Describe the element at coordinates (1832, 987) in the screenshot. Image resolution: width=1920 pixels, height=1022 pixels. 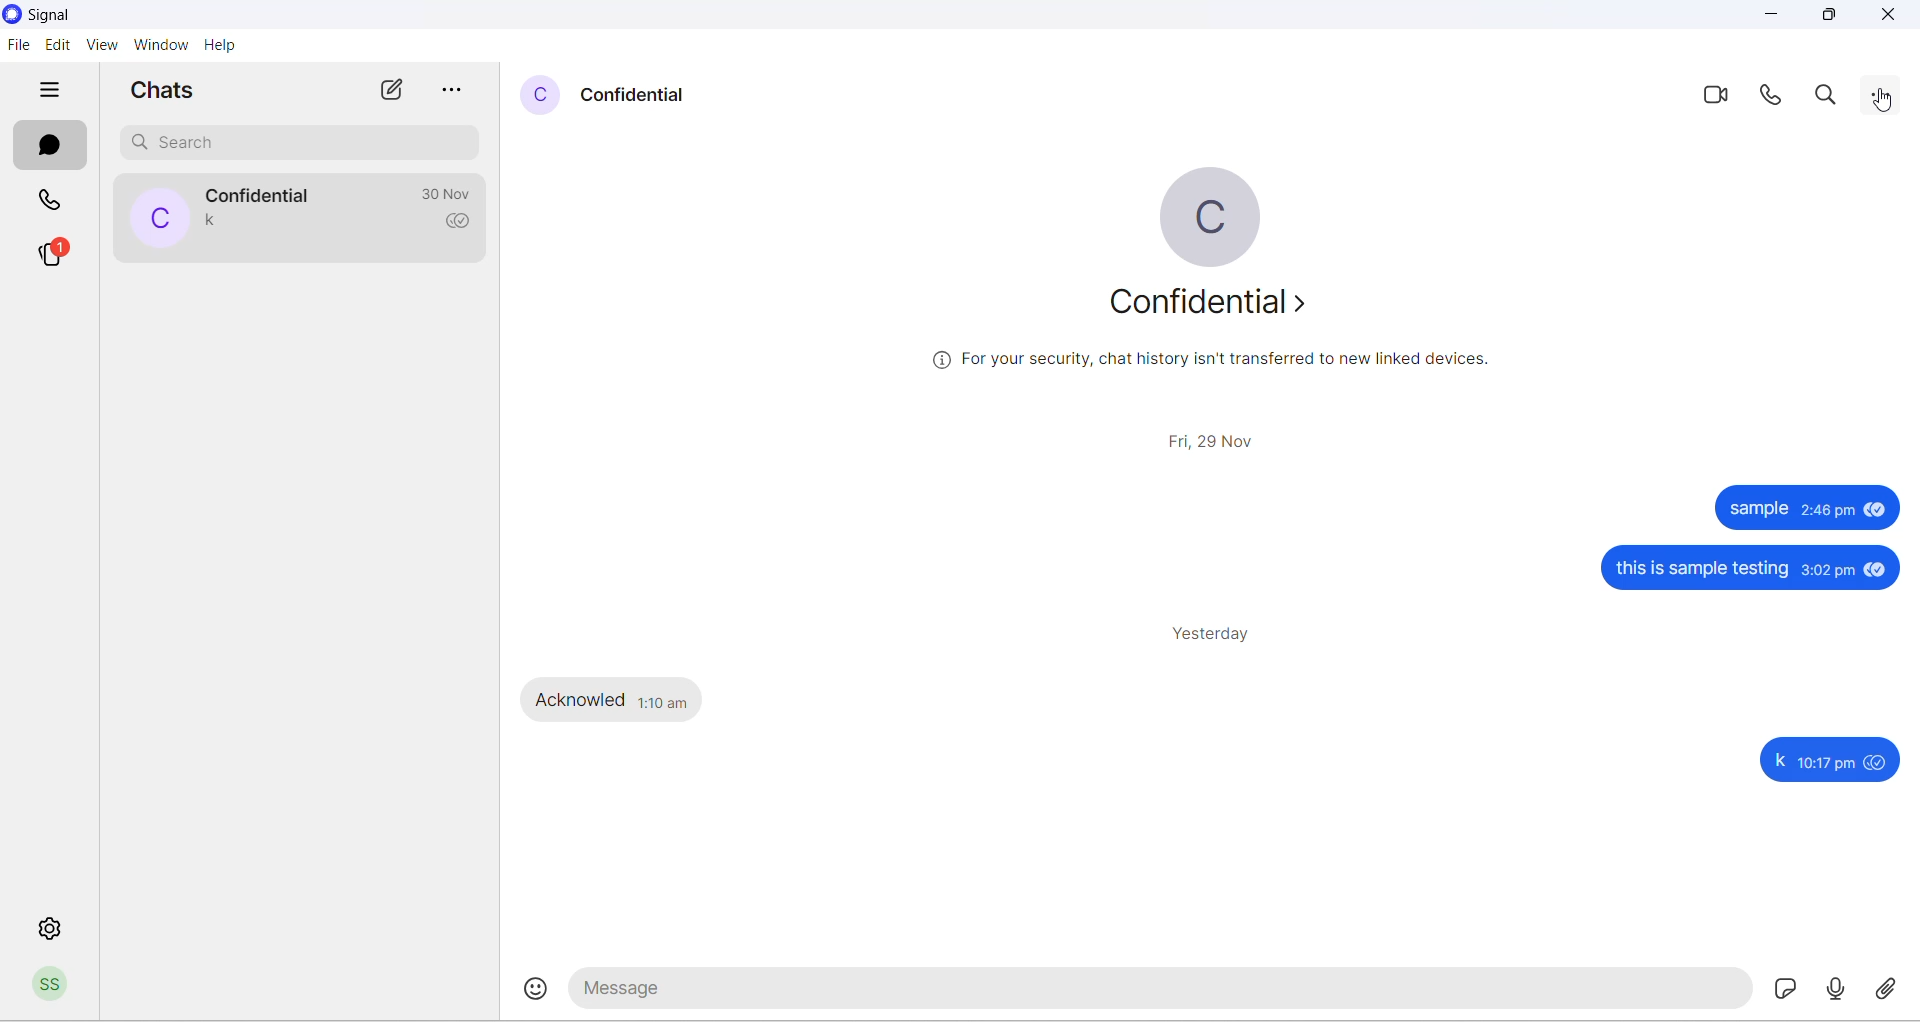
I see `voice note` at that location.